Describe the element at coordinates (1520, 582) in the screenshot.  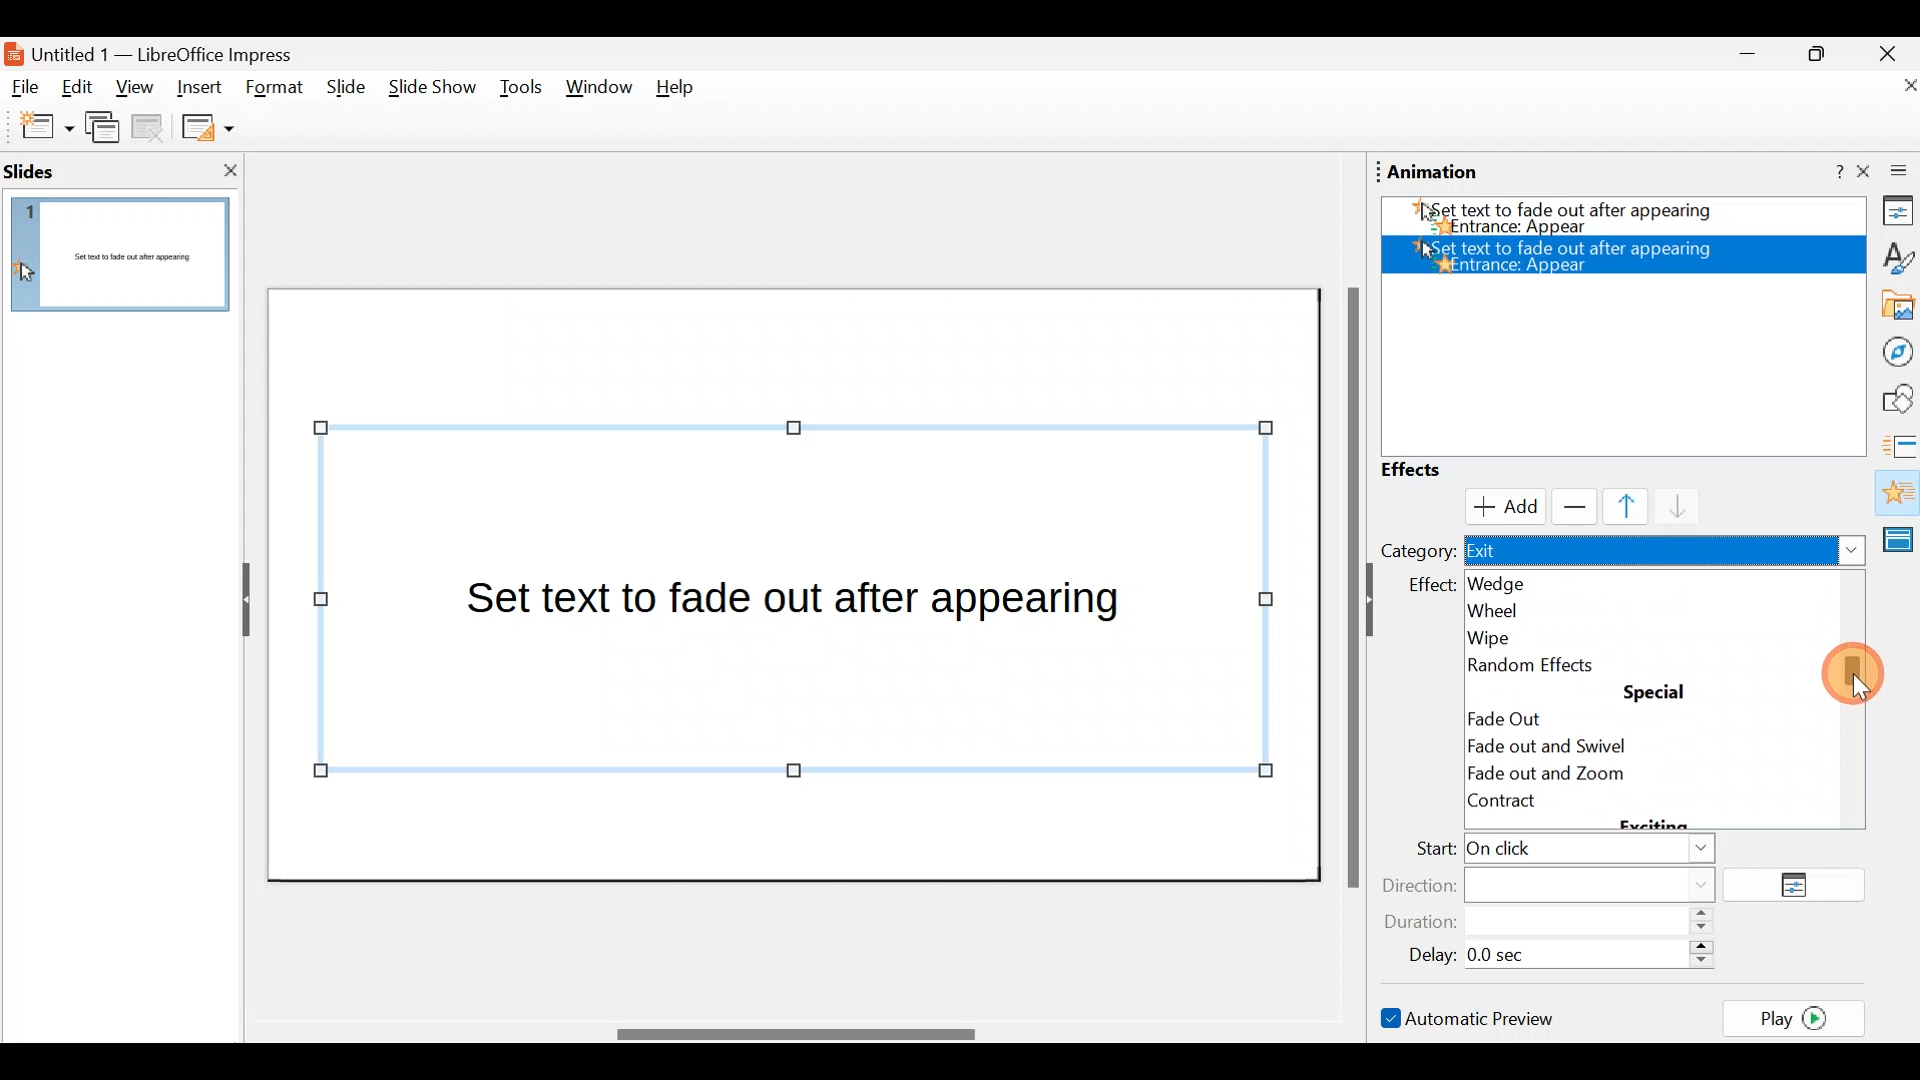
I see `Wedge` at that location.